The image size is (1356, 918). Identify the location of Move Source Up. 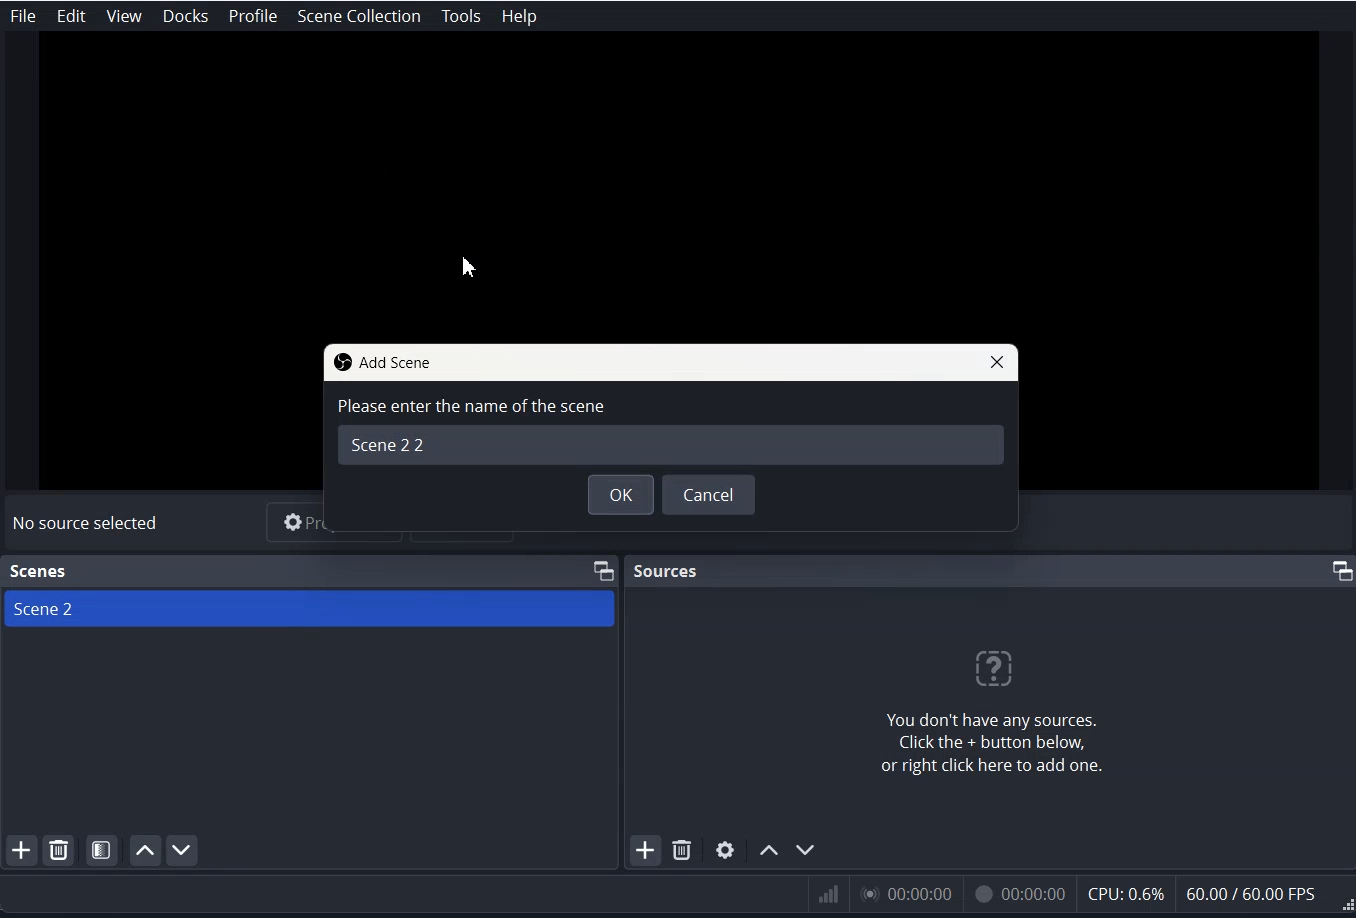
(770, 849).